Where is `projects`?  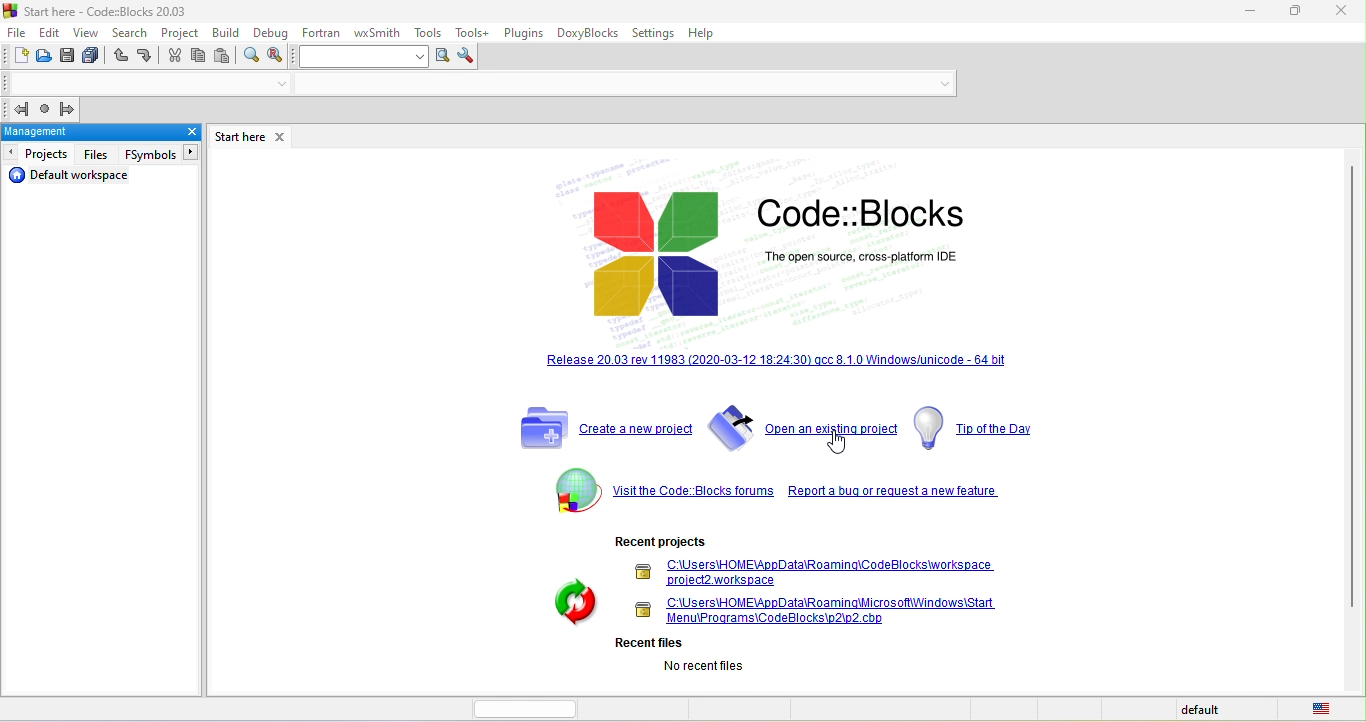 projects is located at coordinates (39, 154).